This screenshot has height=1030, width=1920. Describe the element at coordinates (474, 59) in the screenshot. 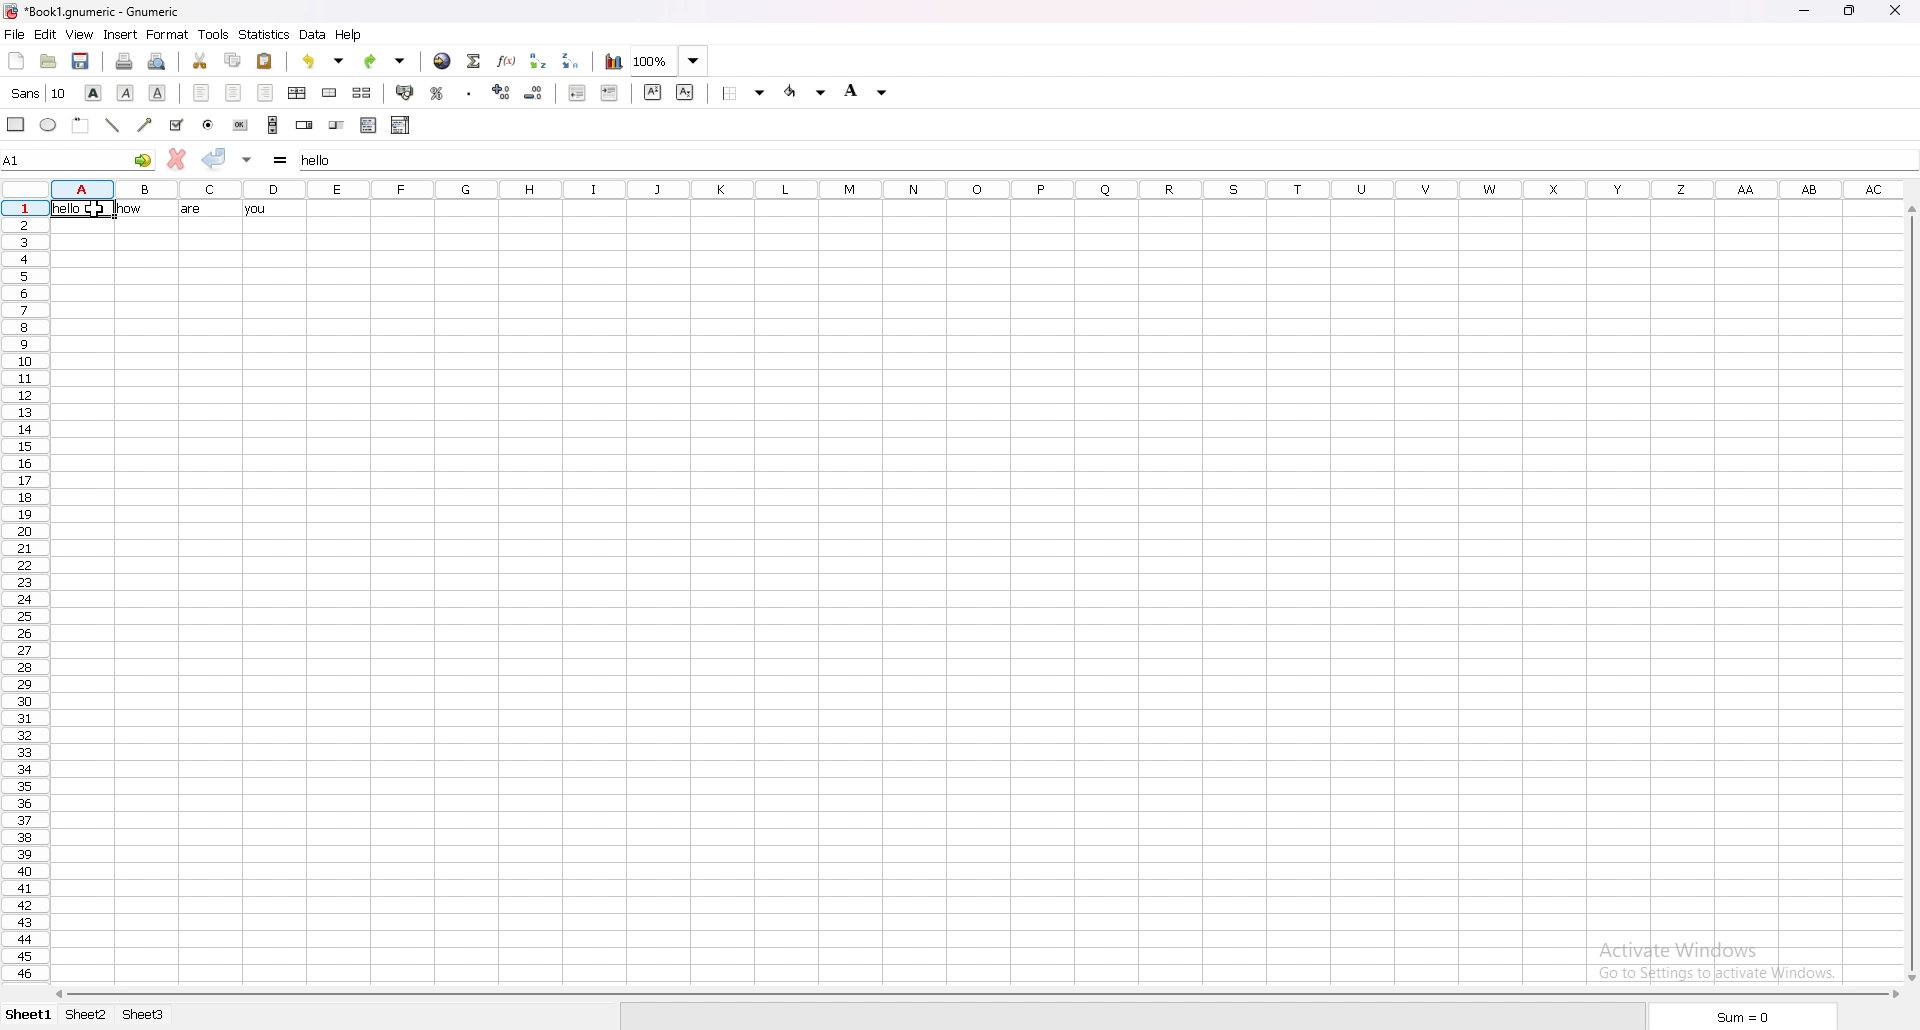

I see `summation` at that location.